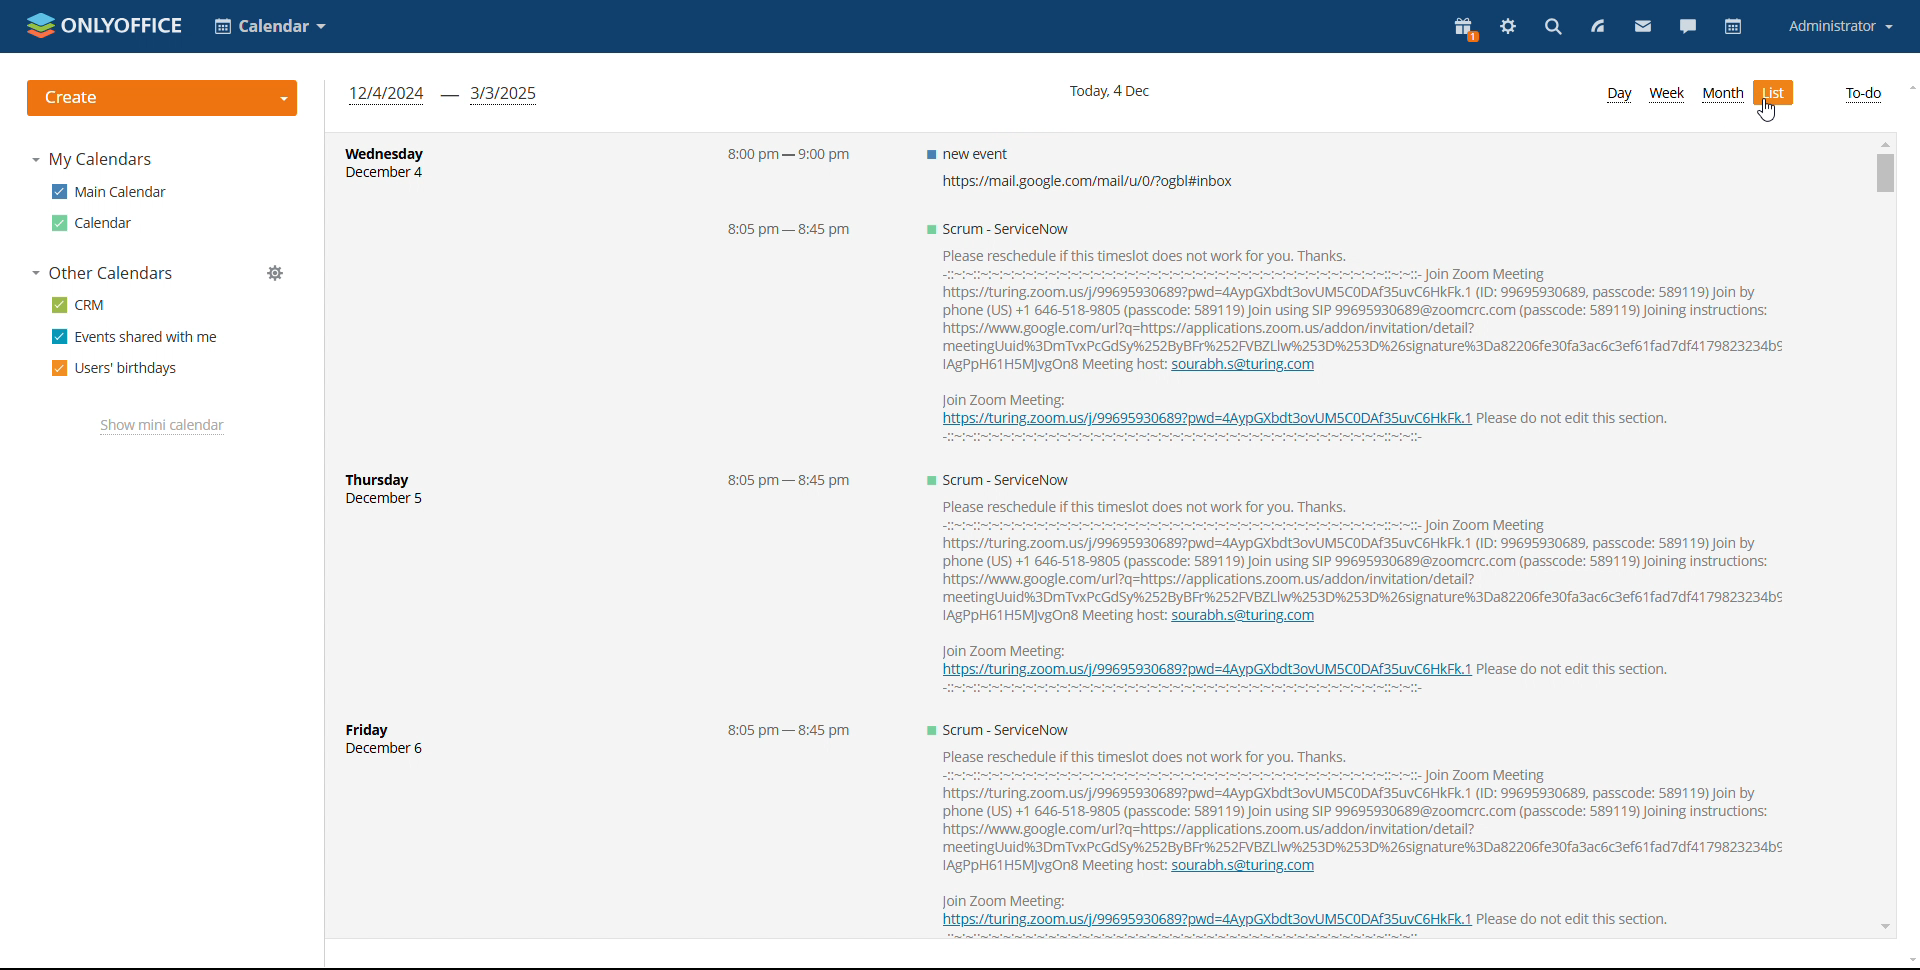 This screenshot has width=1920, height=970. I want to click on 8:05 pm—8:45 pm, so click(788, 233).